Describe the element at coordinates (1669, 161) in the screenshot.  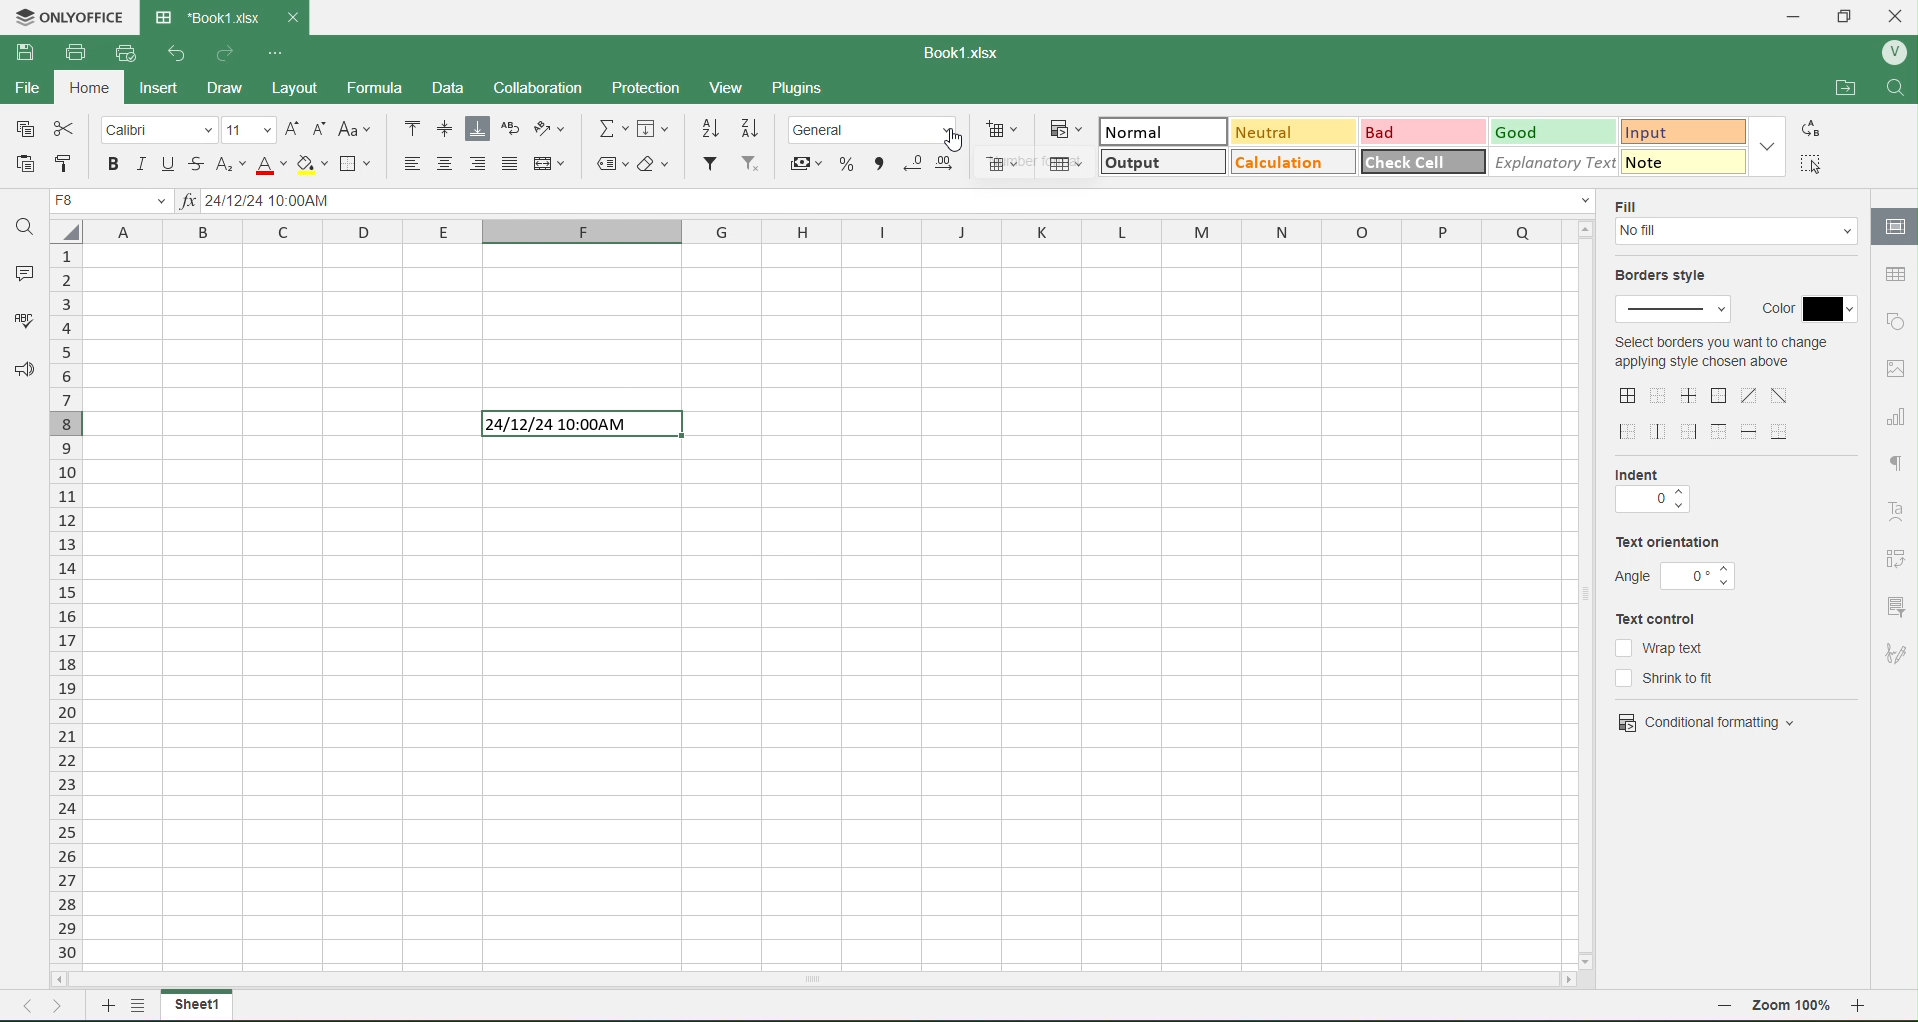
I see `note` at that location.